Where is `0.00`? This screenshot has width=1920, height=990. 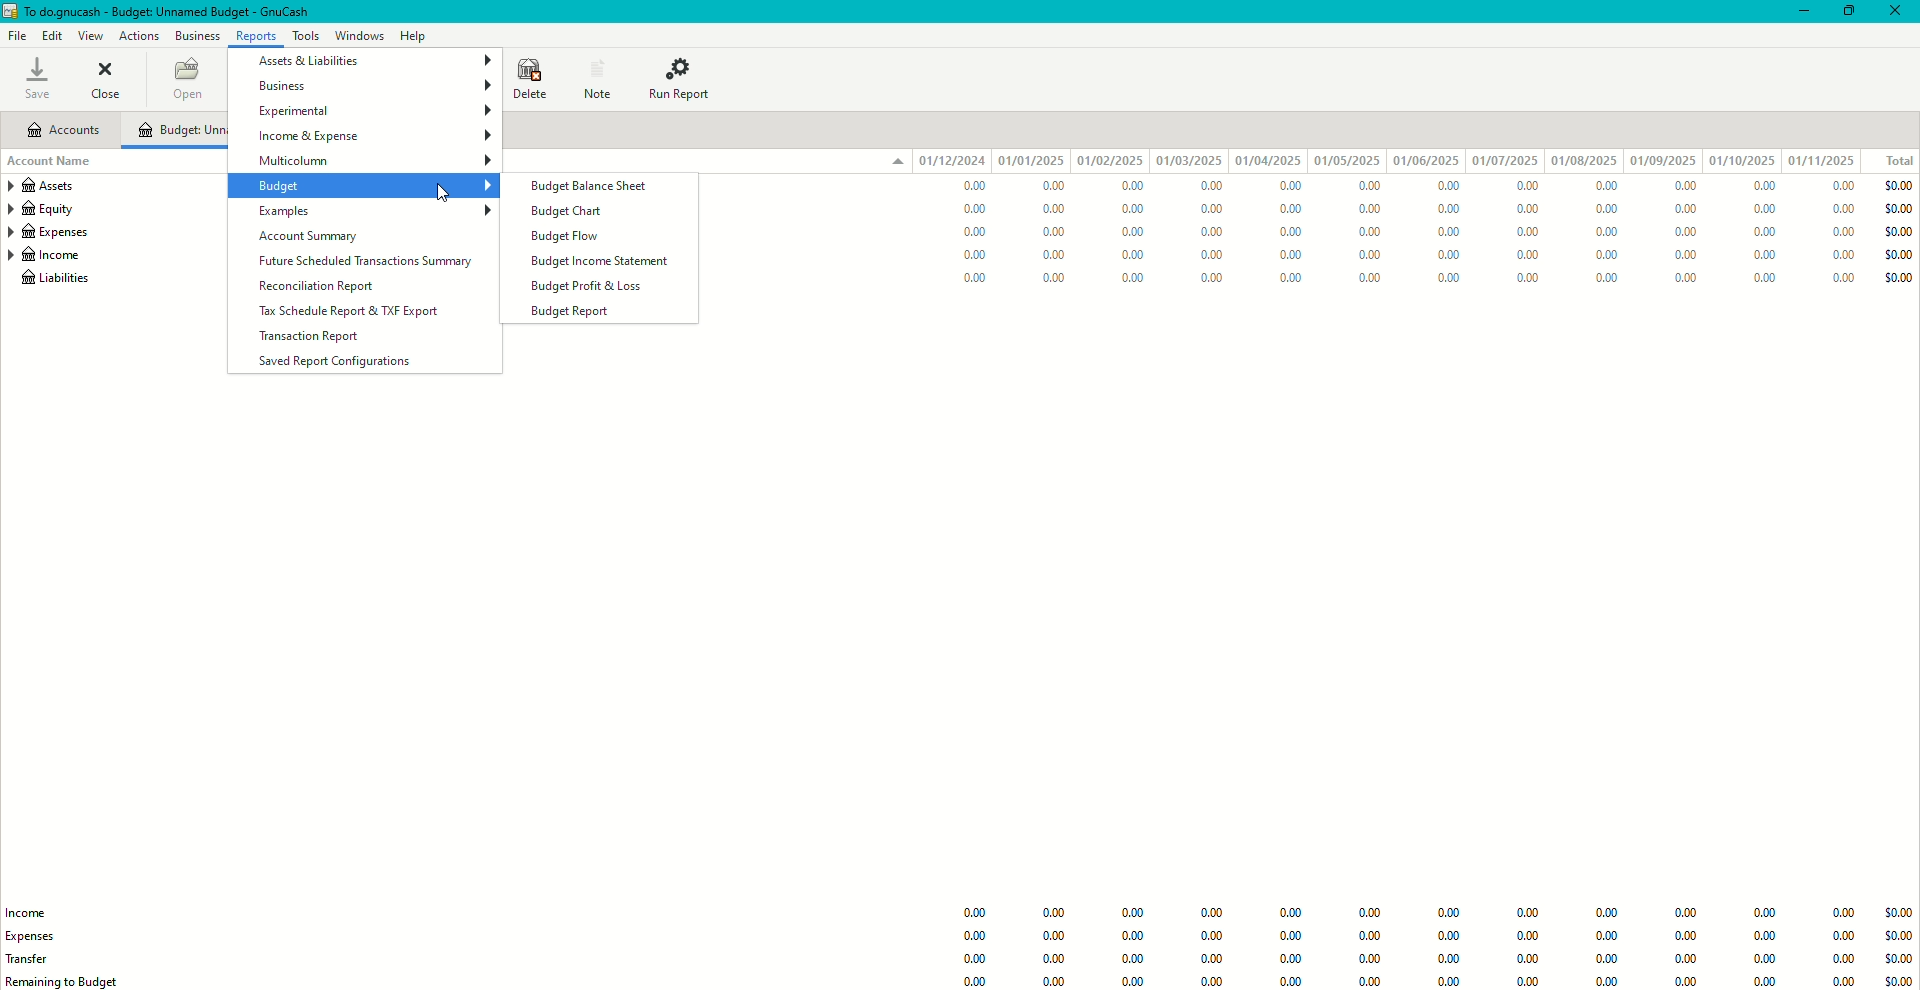 0.00 is located at coordinates (1604, 915).